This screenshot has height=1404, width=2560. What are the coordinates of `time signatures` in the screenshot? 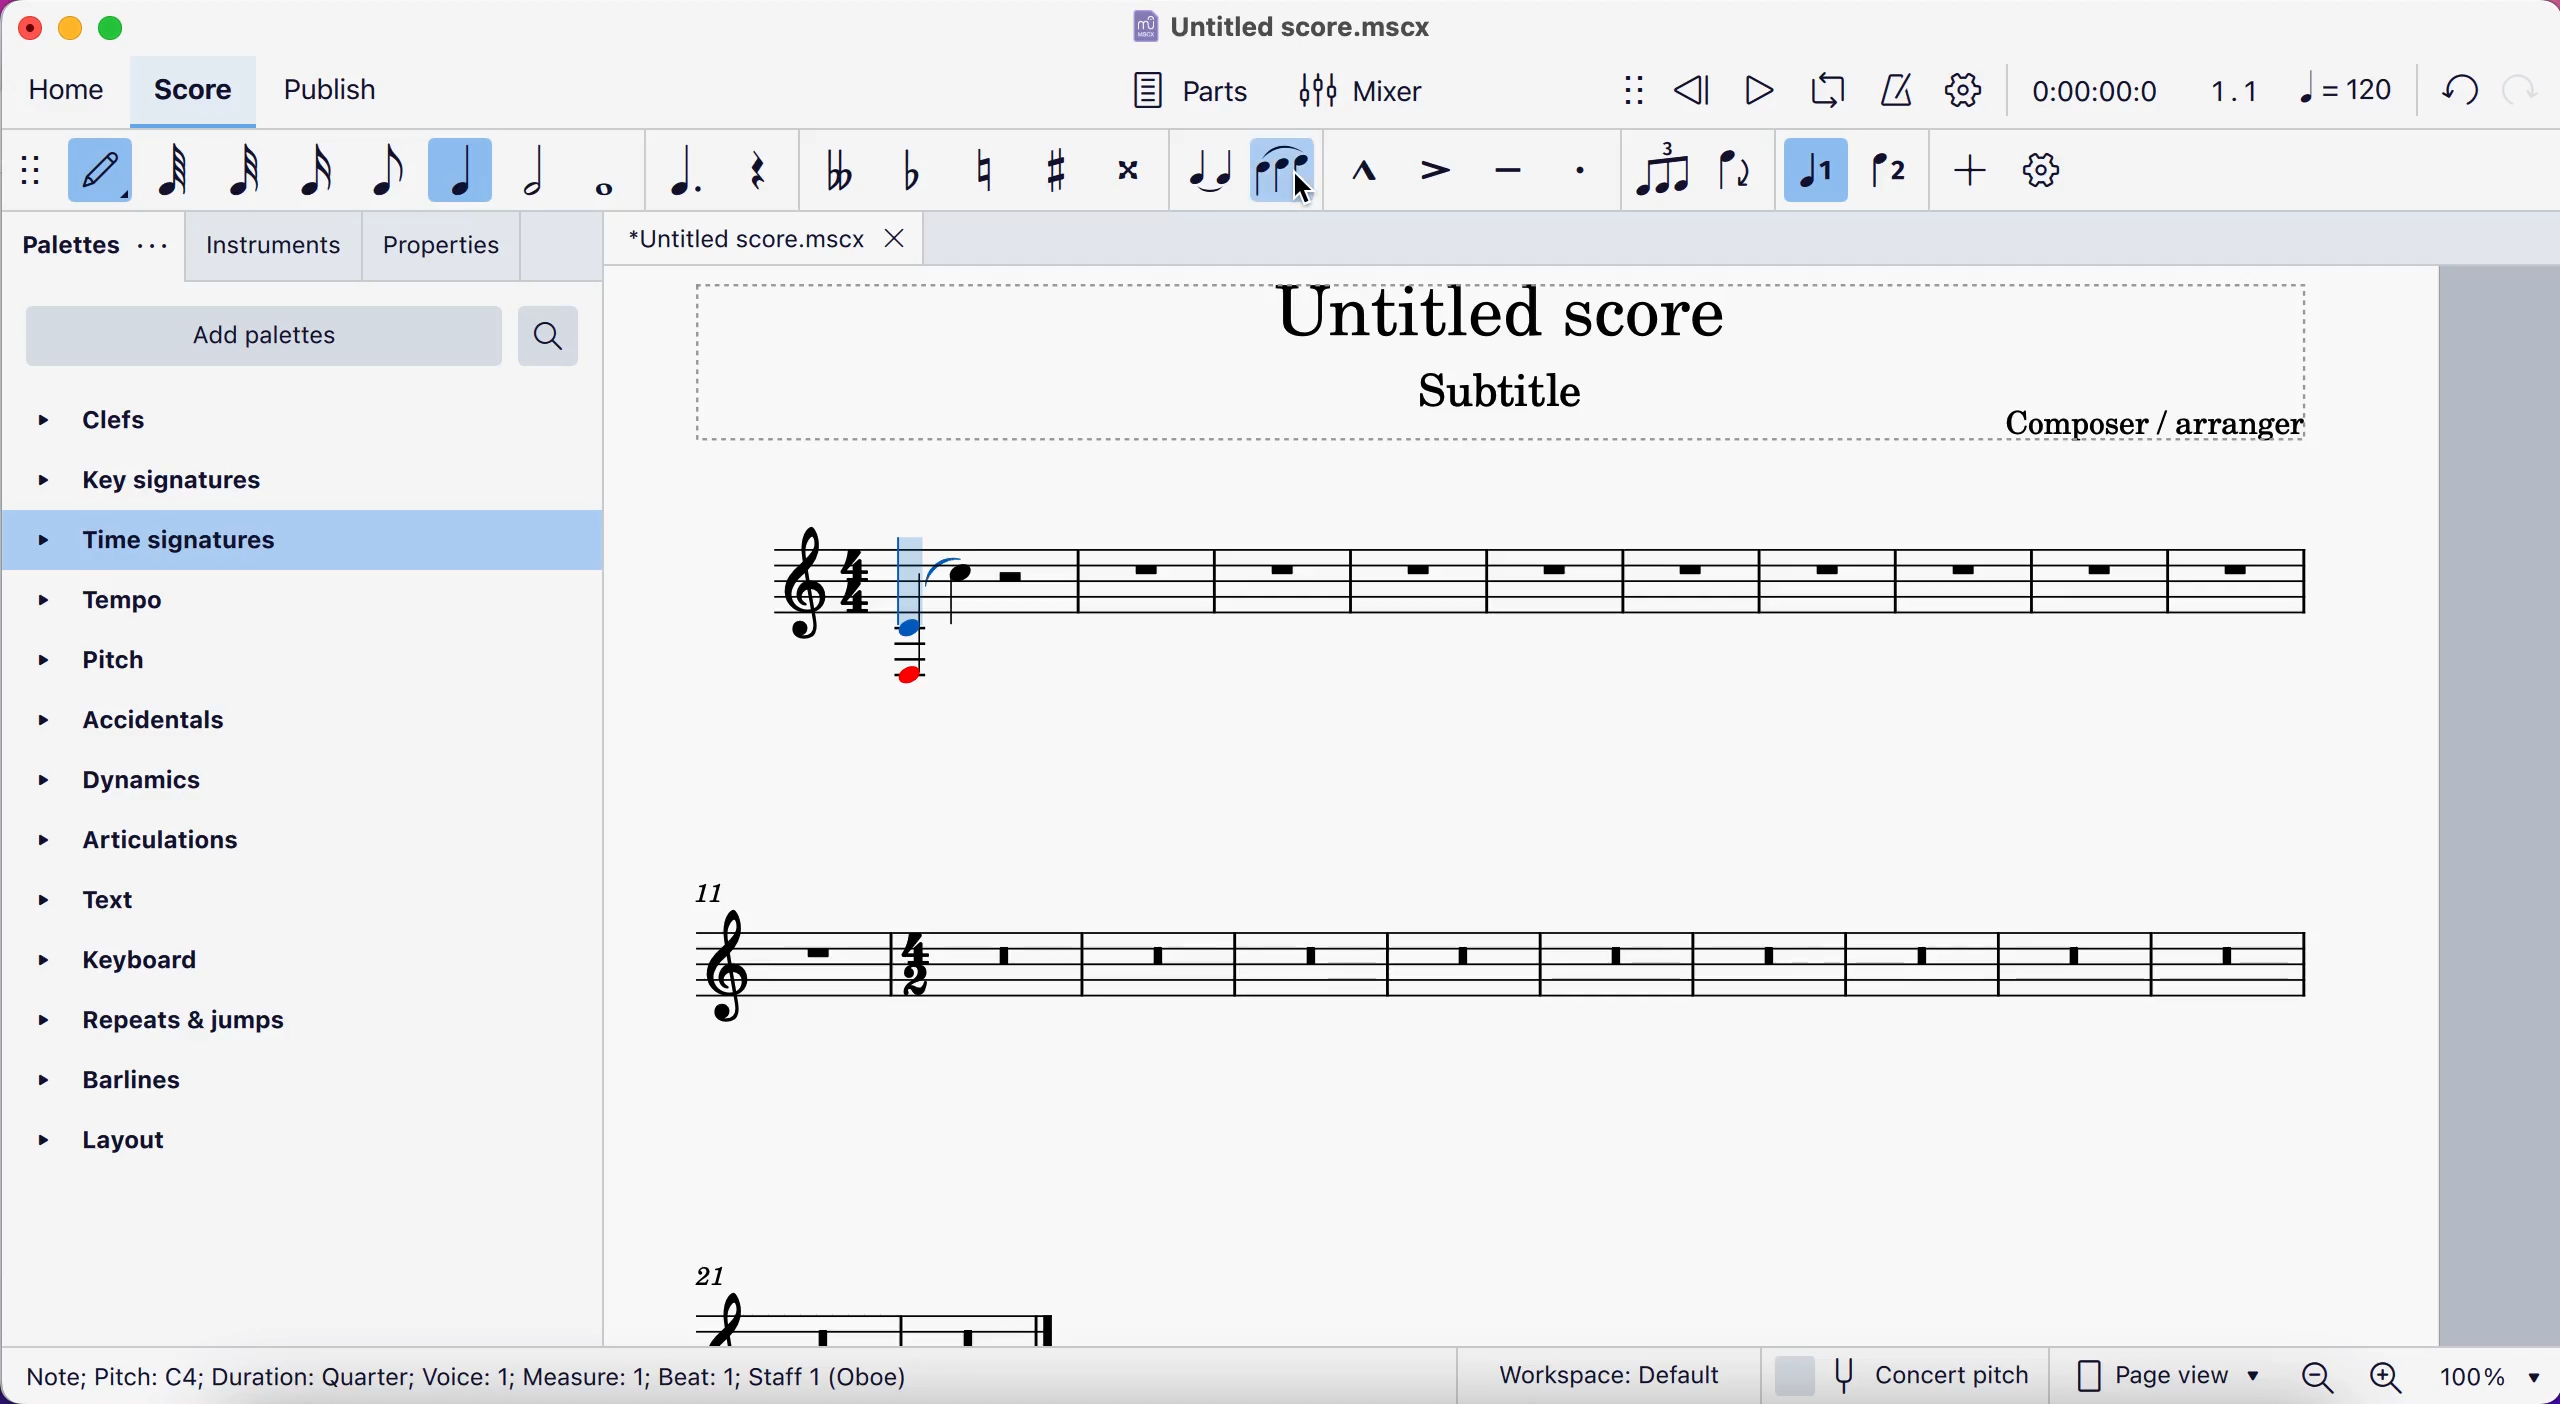 It's located at (307, 541).